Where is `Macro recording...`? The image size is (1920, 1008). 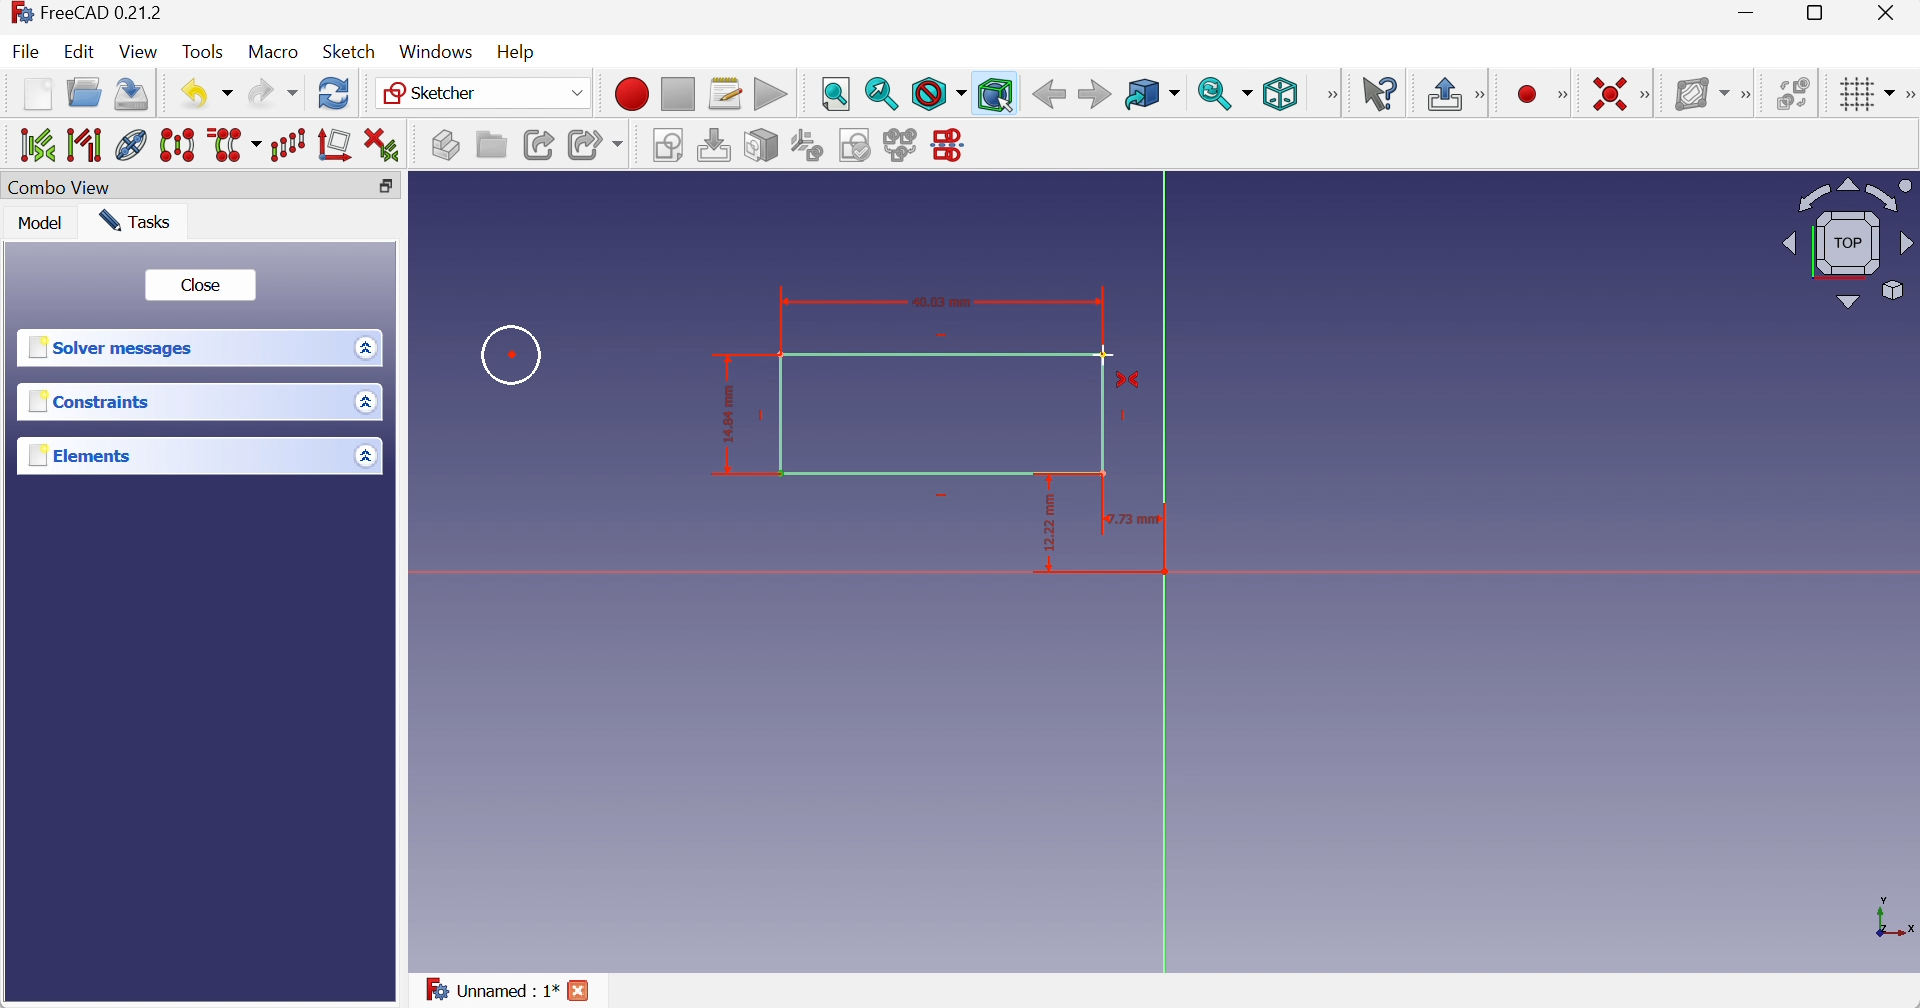
Macro recording... is located at coordinates (631, 94).